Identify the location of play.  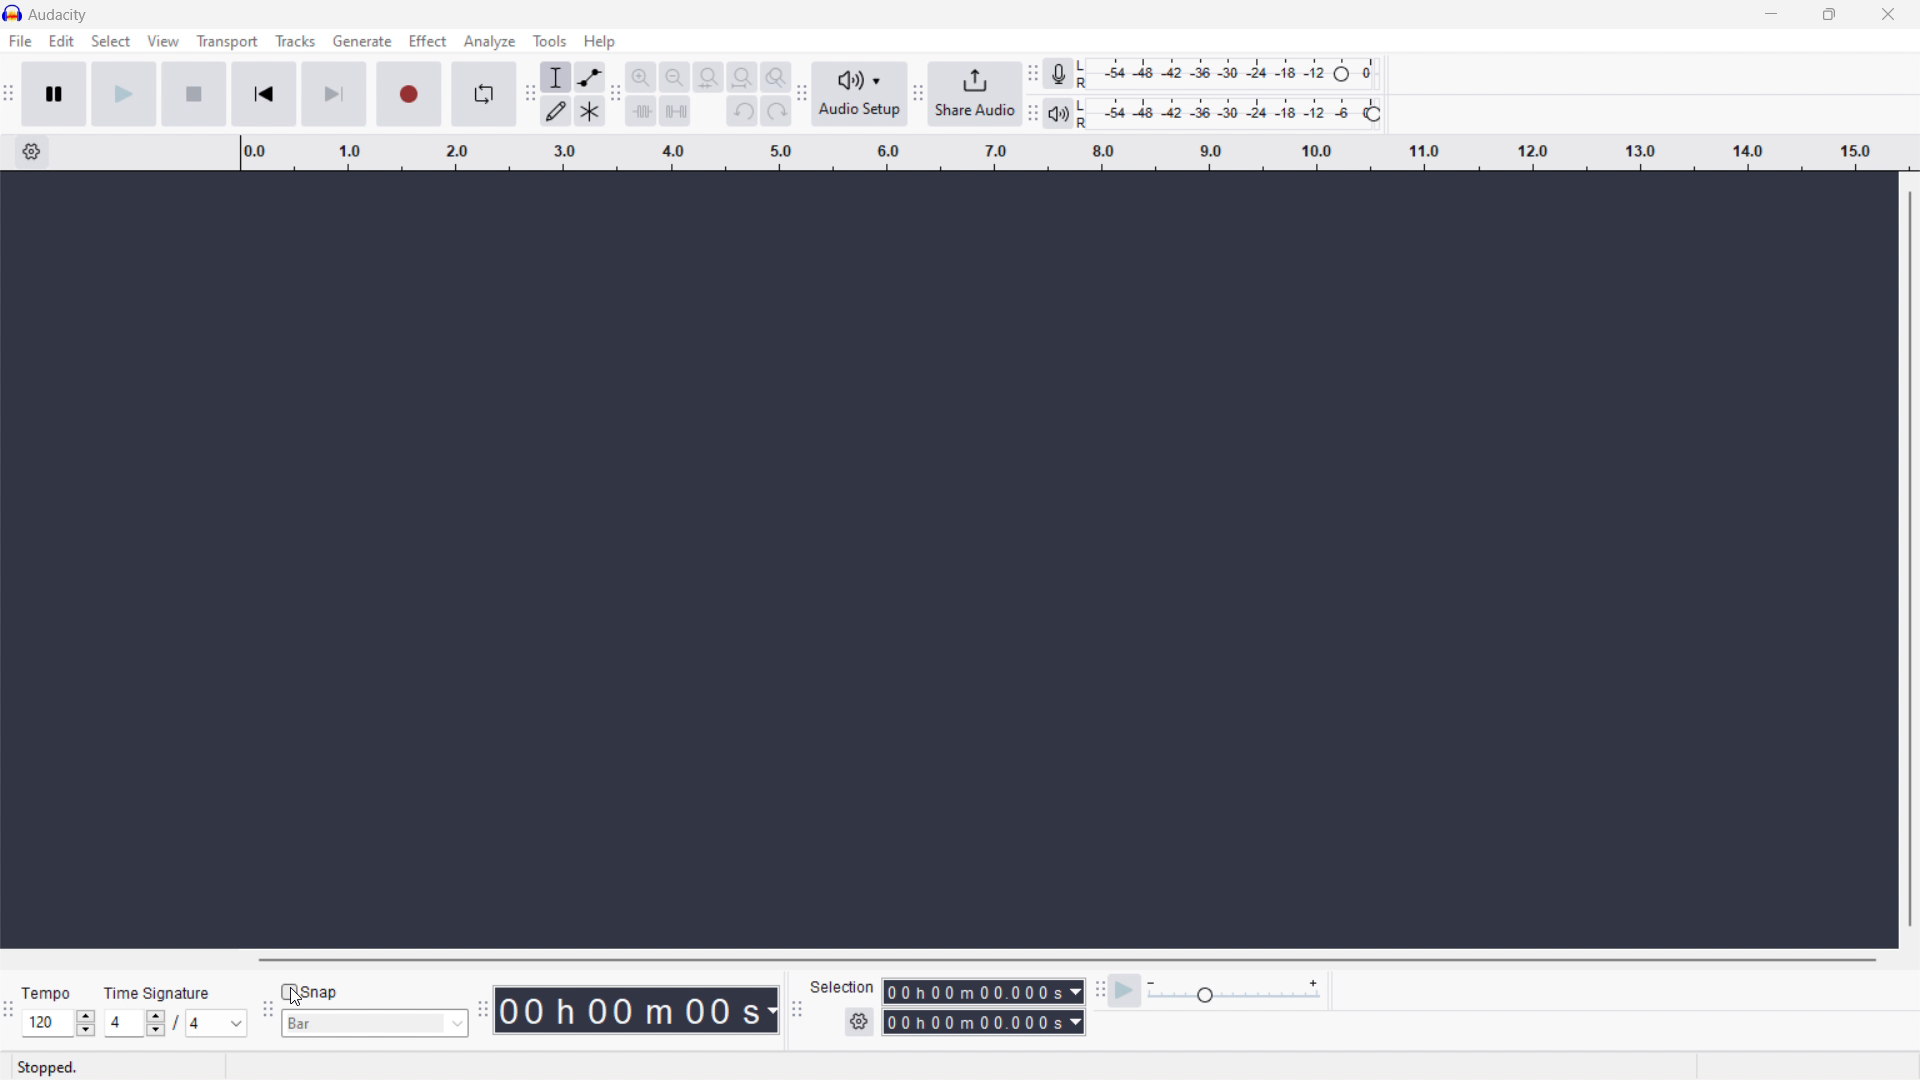
(122, 94).